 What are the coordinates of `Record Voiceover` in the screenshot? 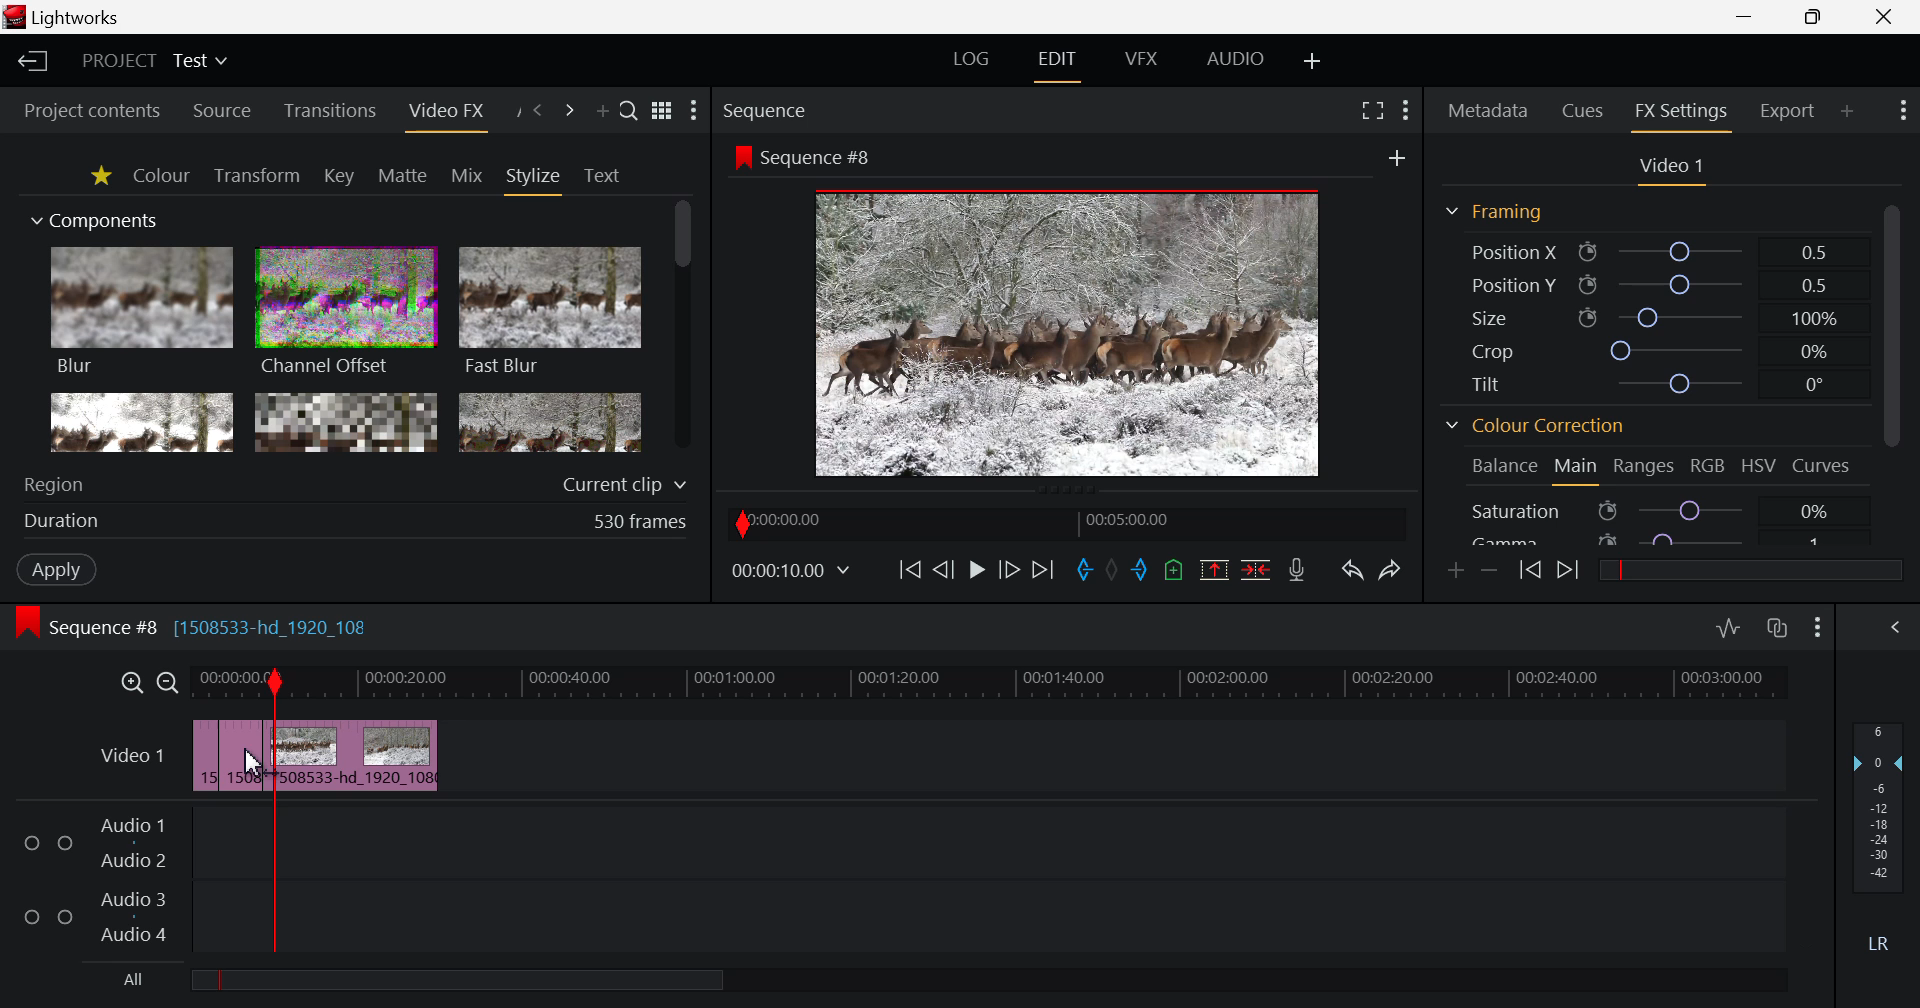 It's located at (1300, 570).